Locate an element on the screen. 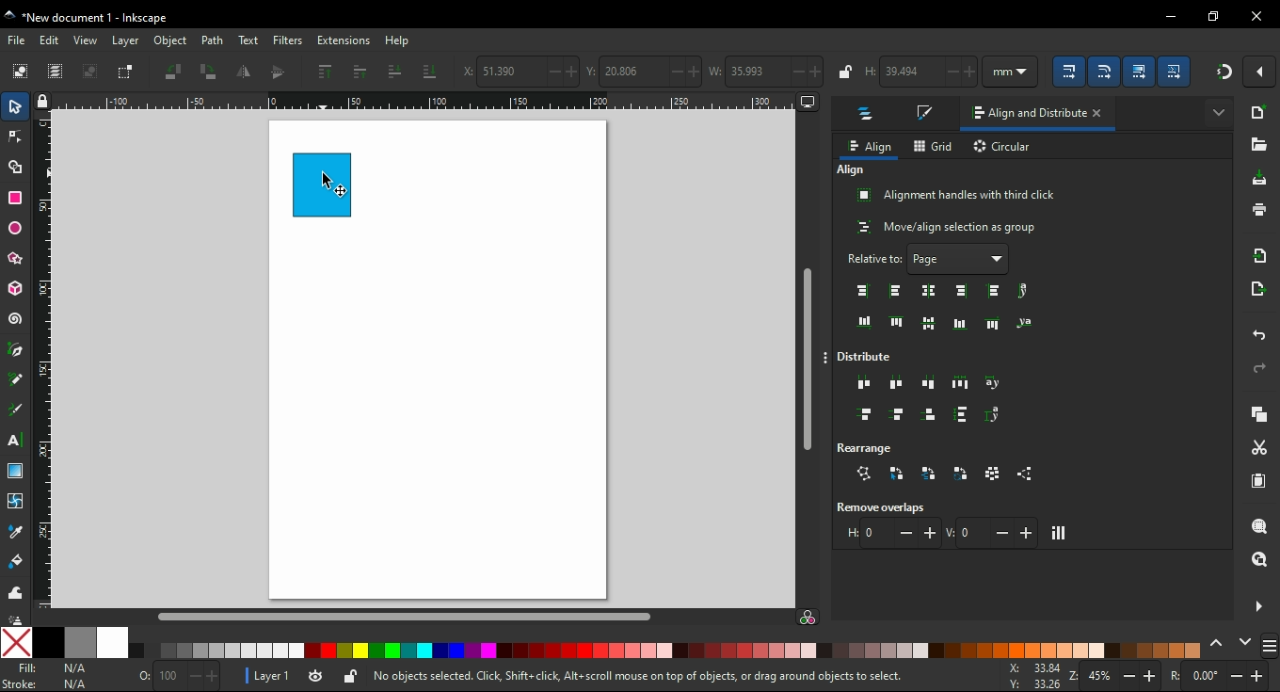 The width and height of the screenshot is (1280, 692). 50% grey is located at coordinates (80, 643).